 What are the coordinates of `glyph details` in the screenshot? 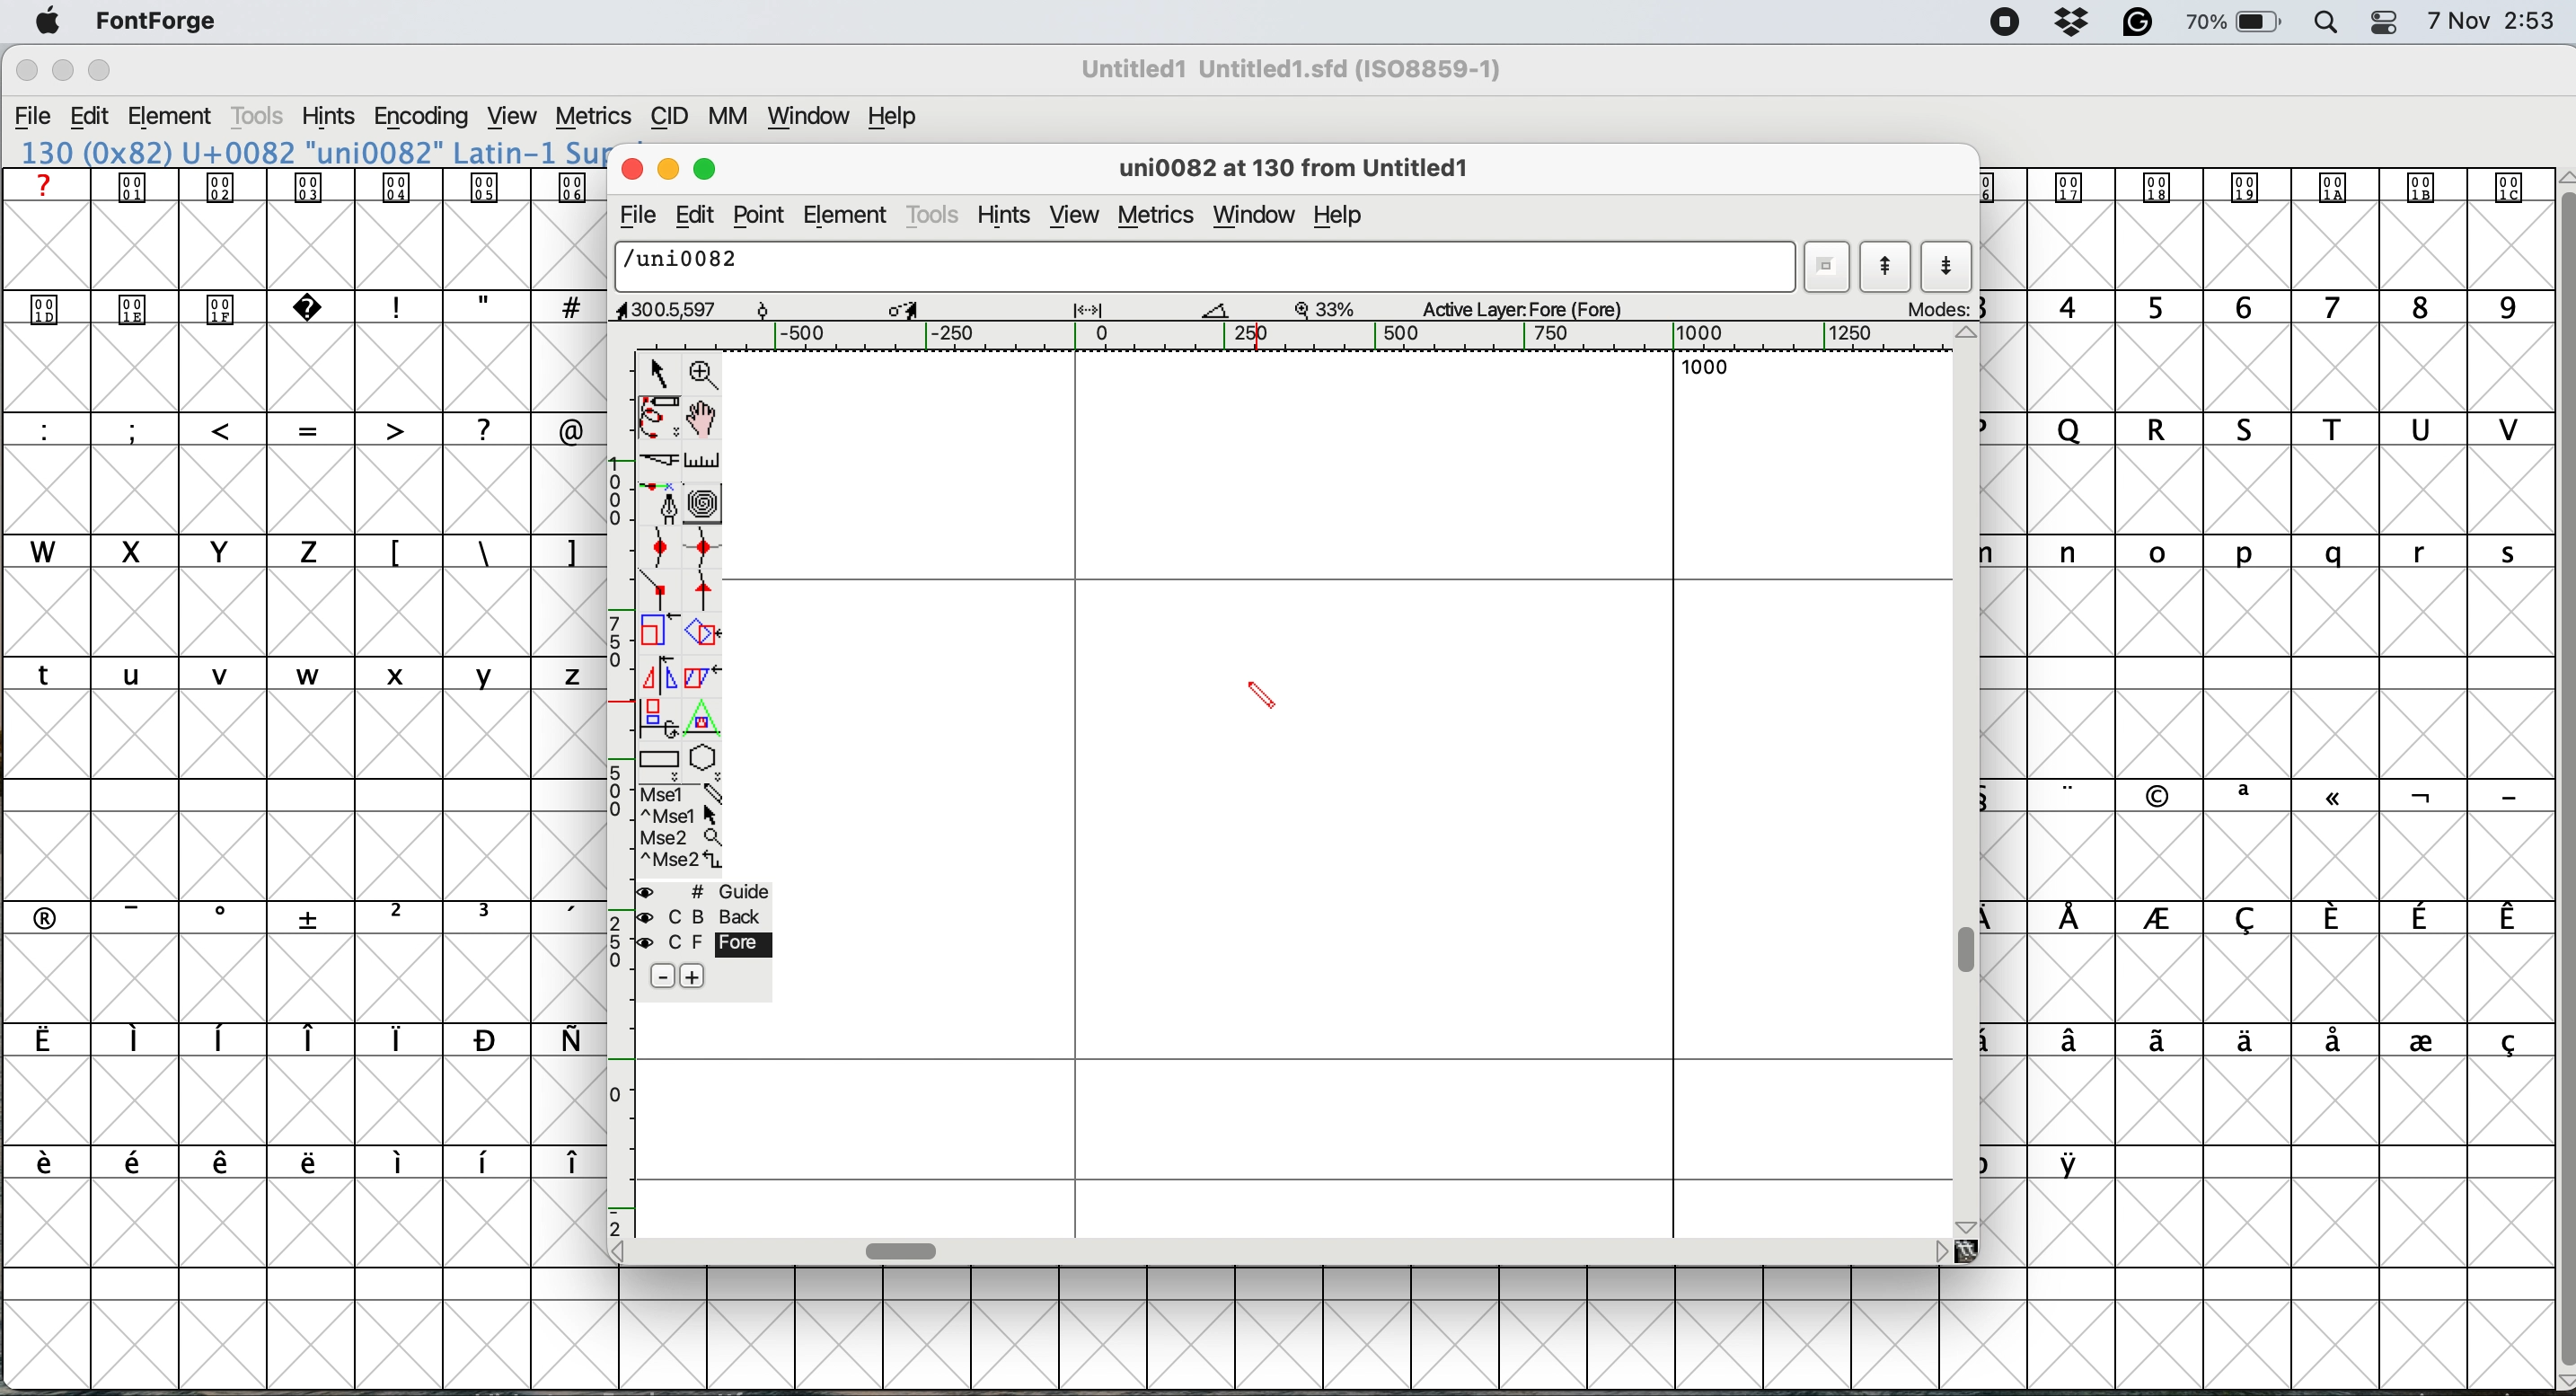 It's located at (1305, 171).